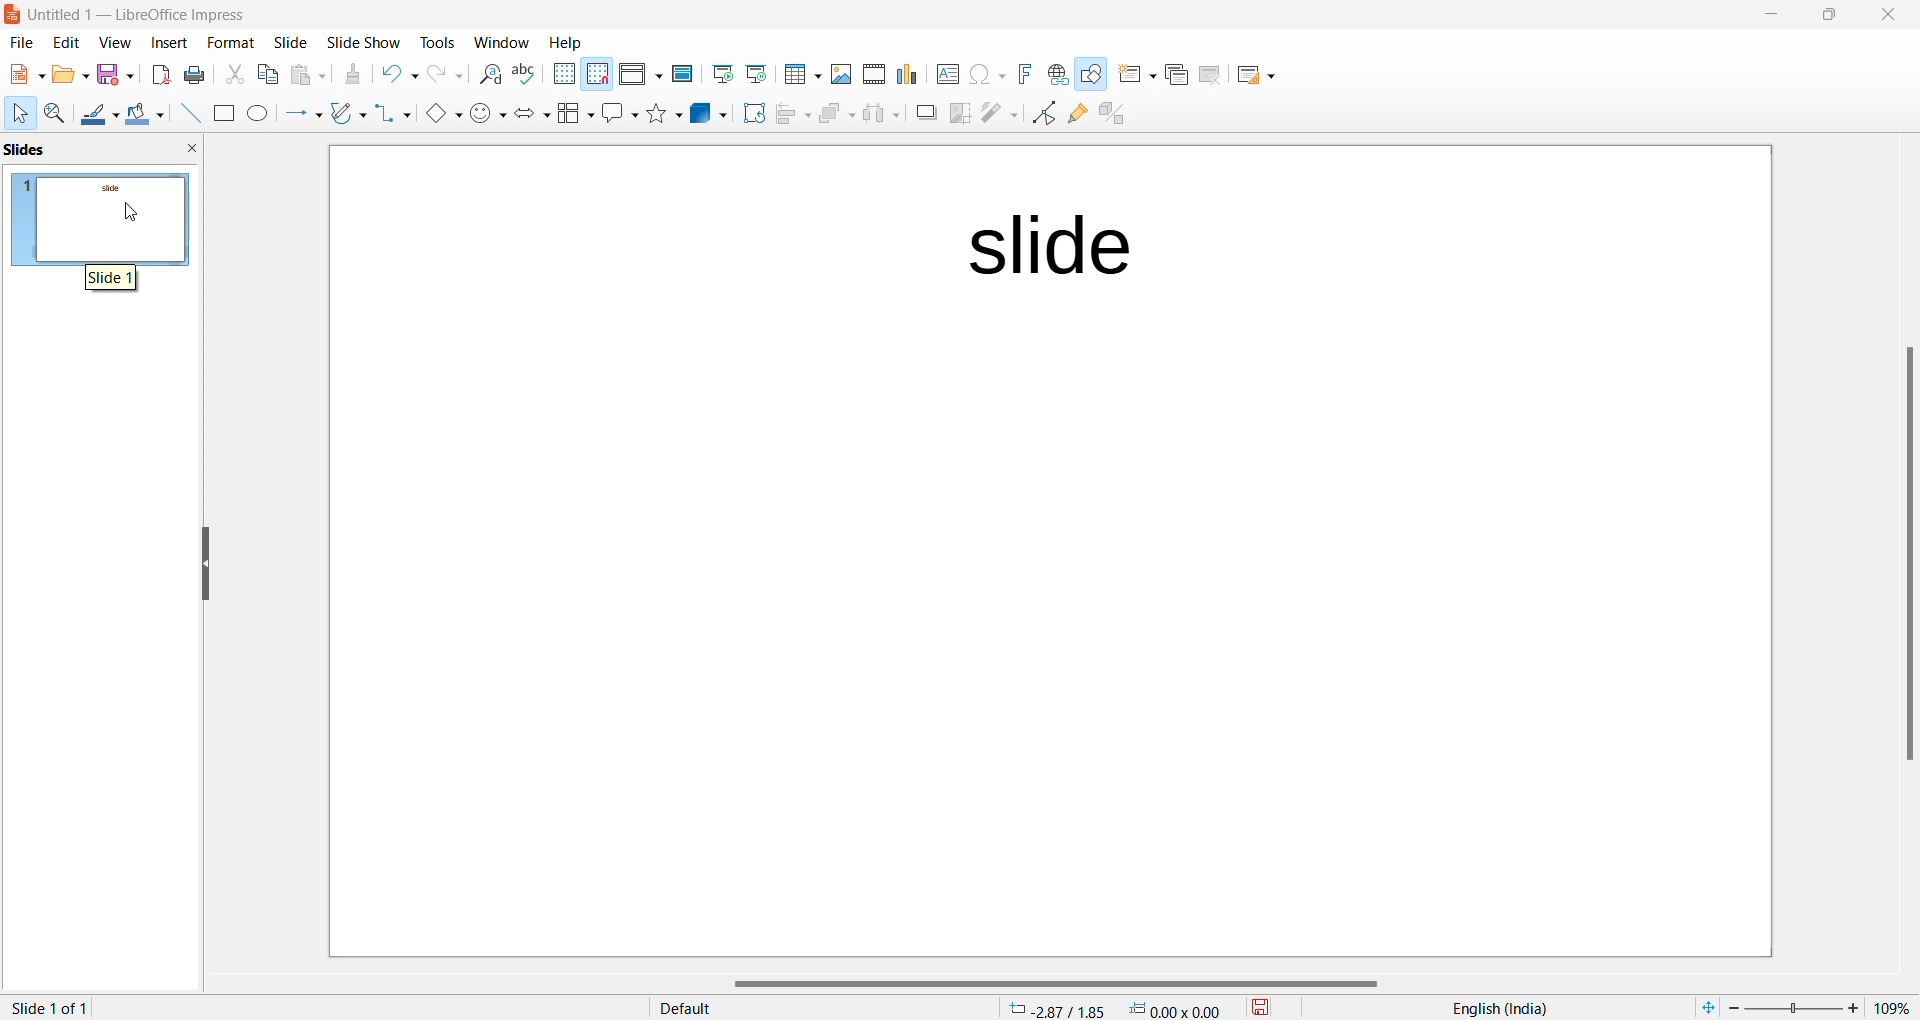 The height and width of the screenshot is (1020, 1920). I want to click on toggle extrusion, so click(1112, 113).